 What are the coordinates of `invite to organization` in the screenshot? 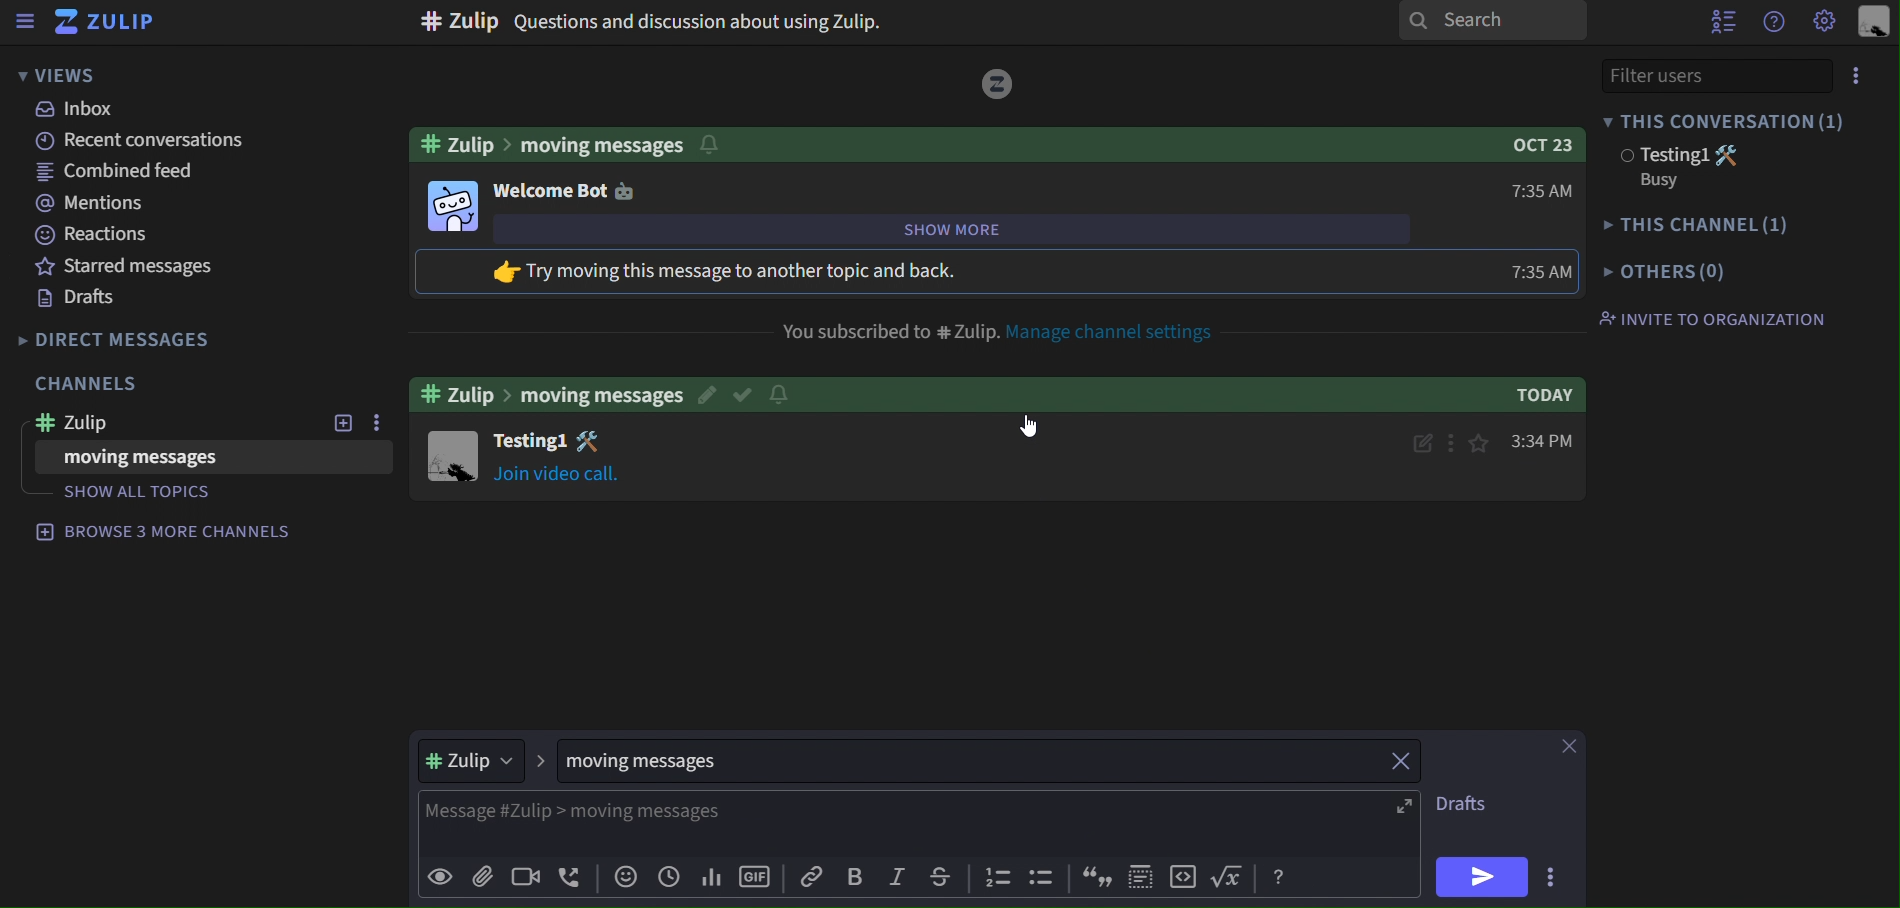 It's located at (1711, 318).